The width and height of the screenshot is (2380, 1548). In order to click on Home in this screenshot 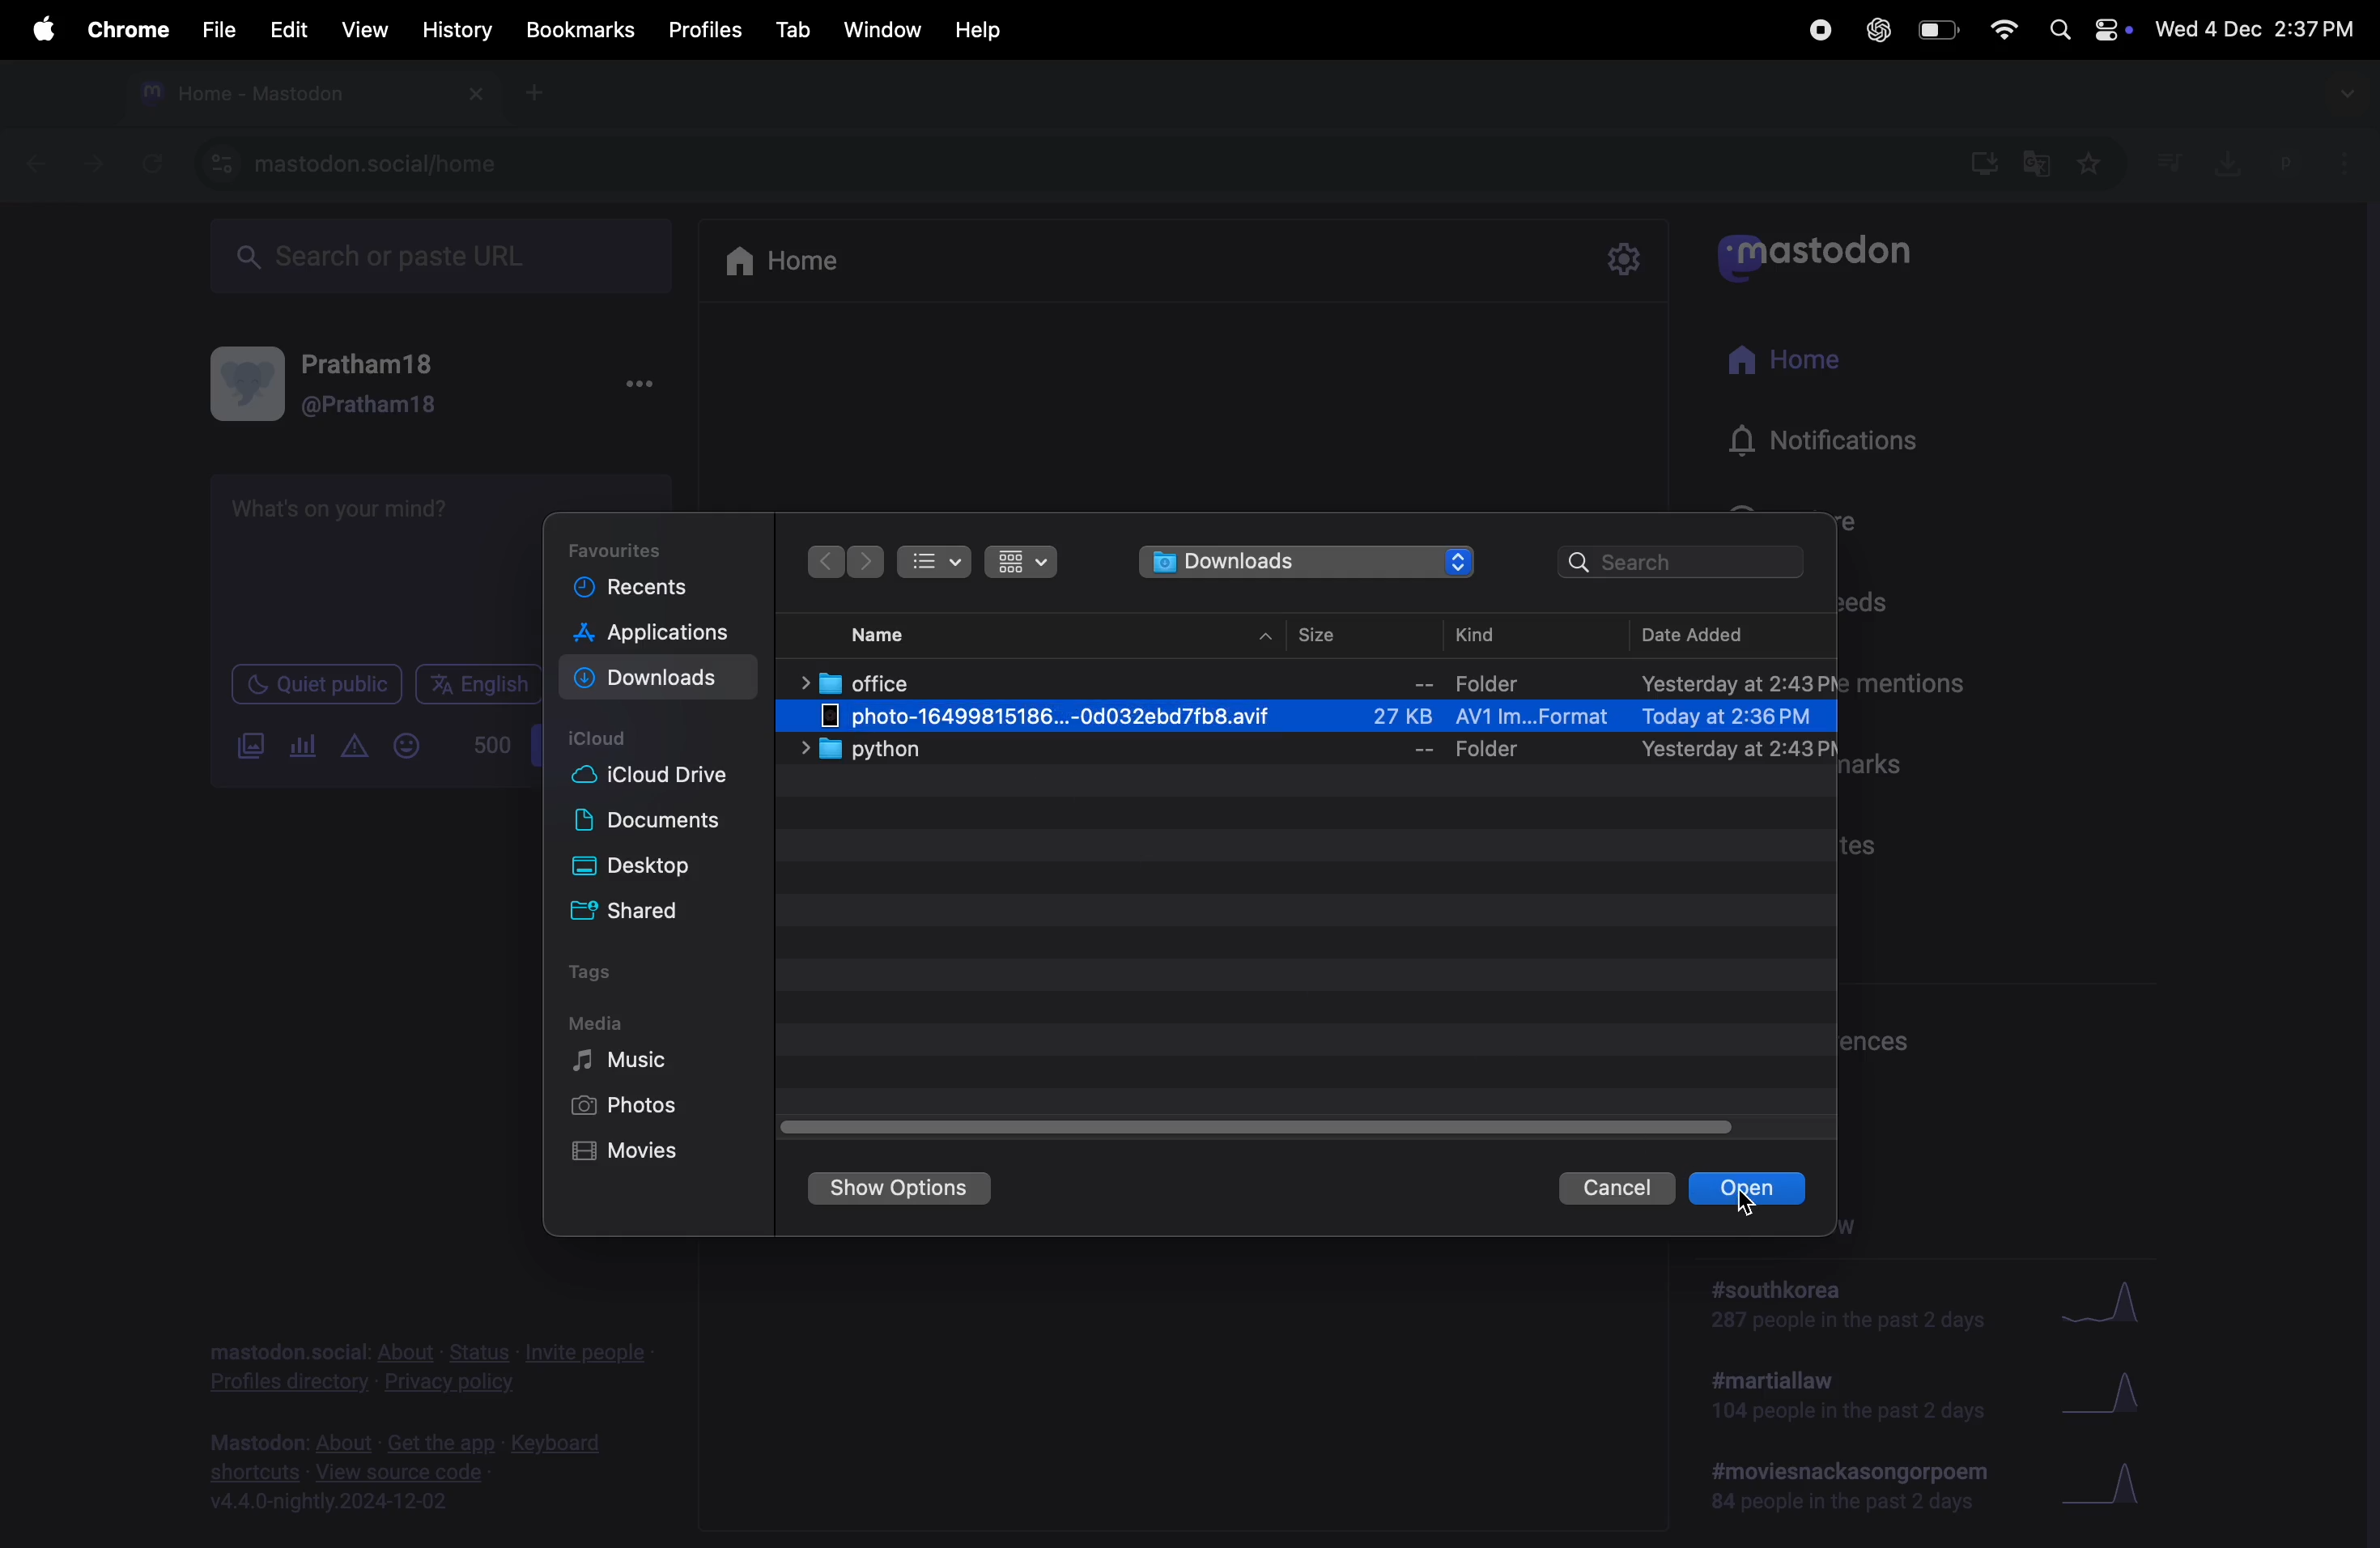, I will do `click(786, 259)`.